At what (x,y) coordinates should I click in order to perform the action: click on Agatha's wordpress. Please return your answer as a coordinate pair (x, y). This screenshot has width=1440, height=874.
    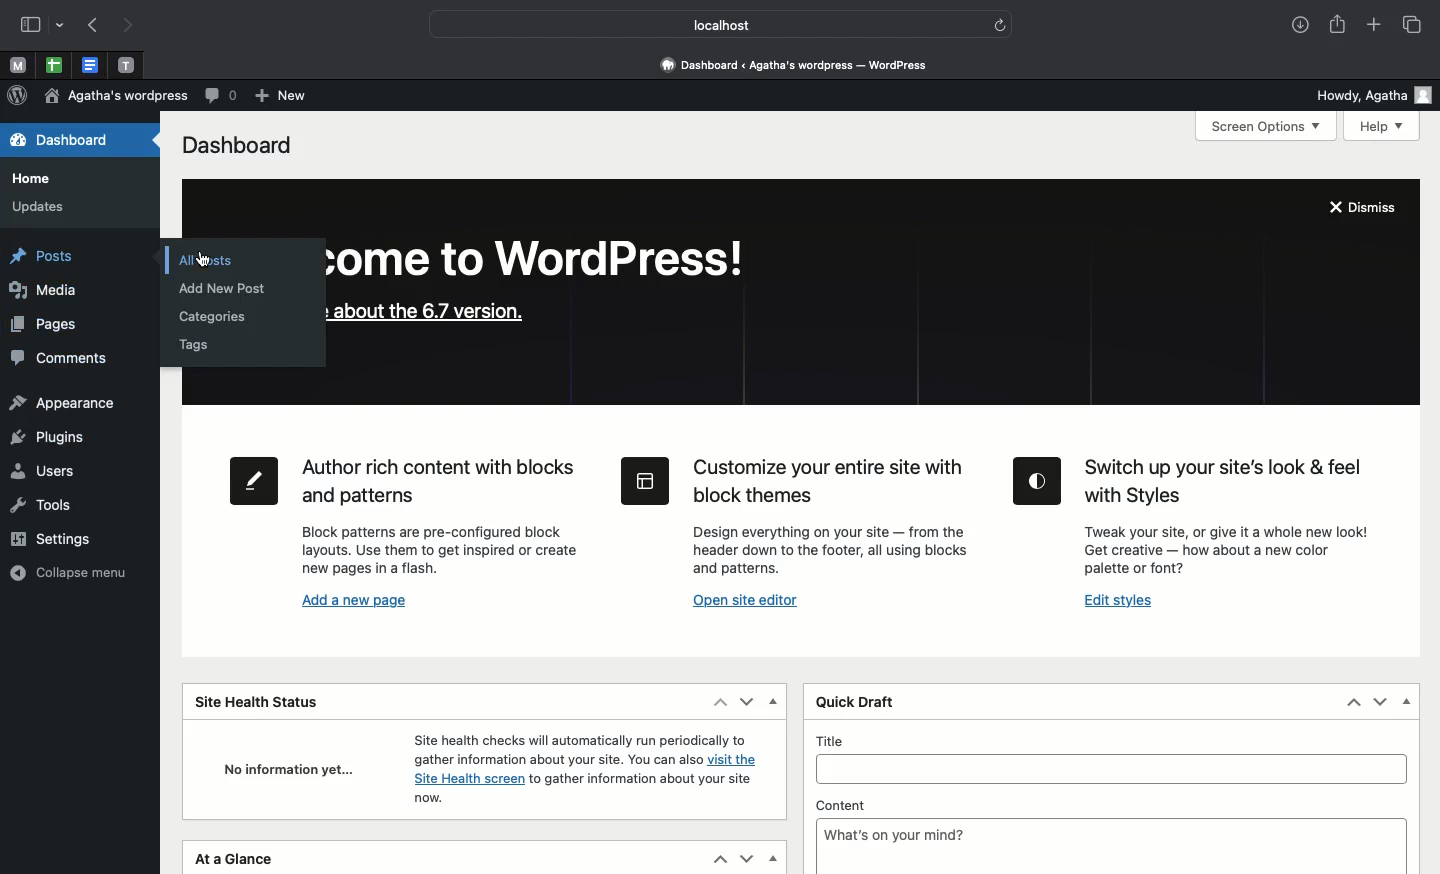
    Looking at the image, I should click on (112, 97).